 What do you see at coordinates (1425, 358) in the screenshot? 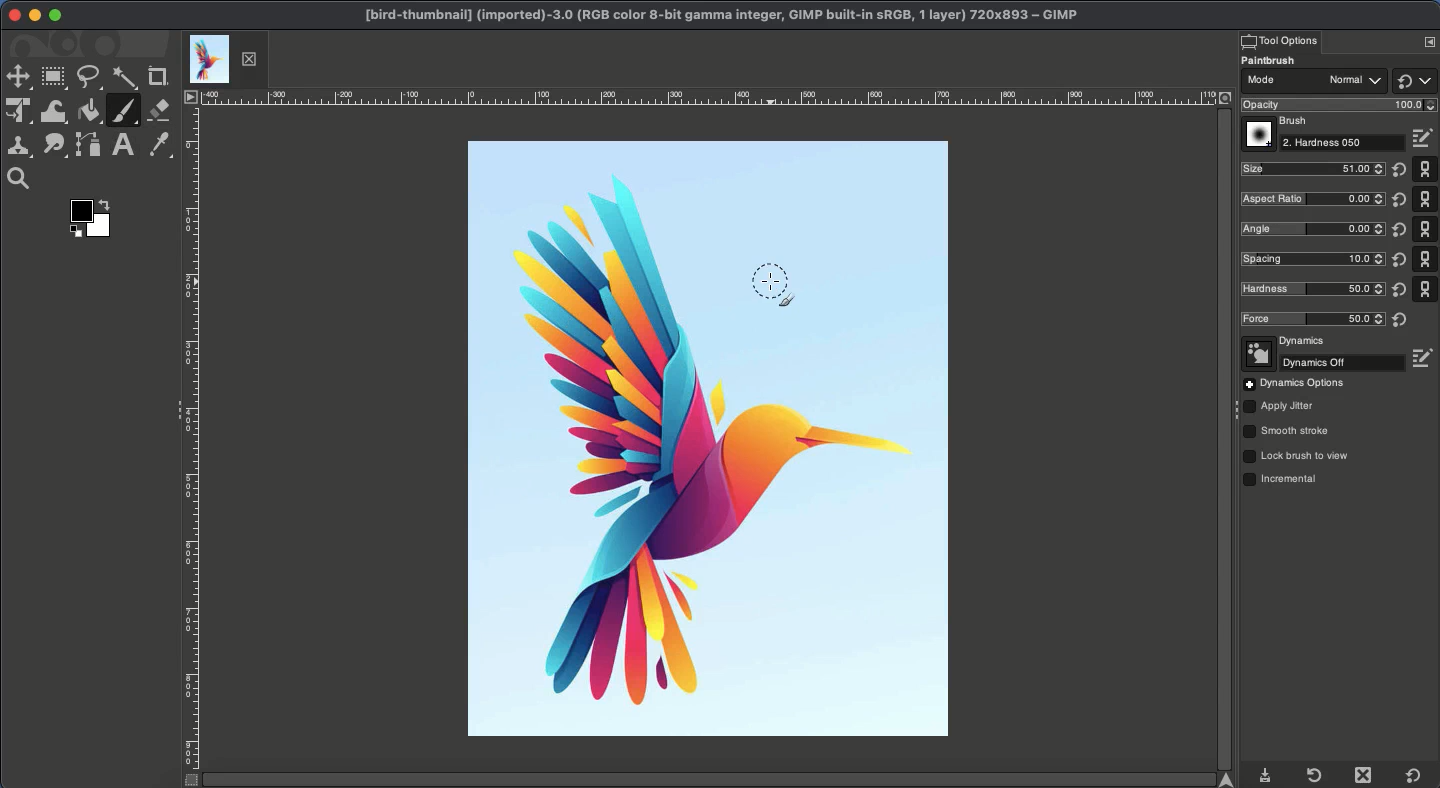
I see `Edit` at bounding box center [1425, 358].